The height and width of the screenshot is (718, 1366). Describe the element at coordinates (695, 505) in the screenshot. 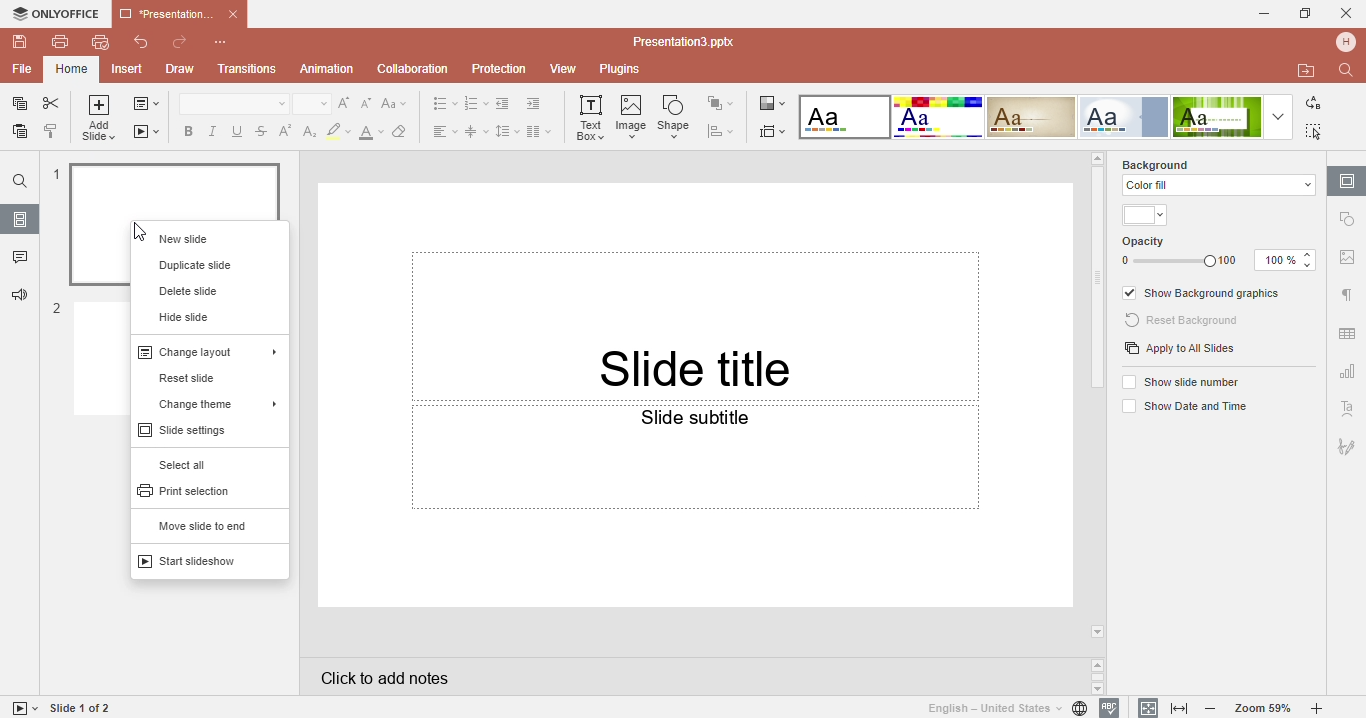

I see `Slide subtittle` at that location.